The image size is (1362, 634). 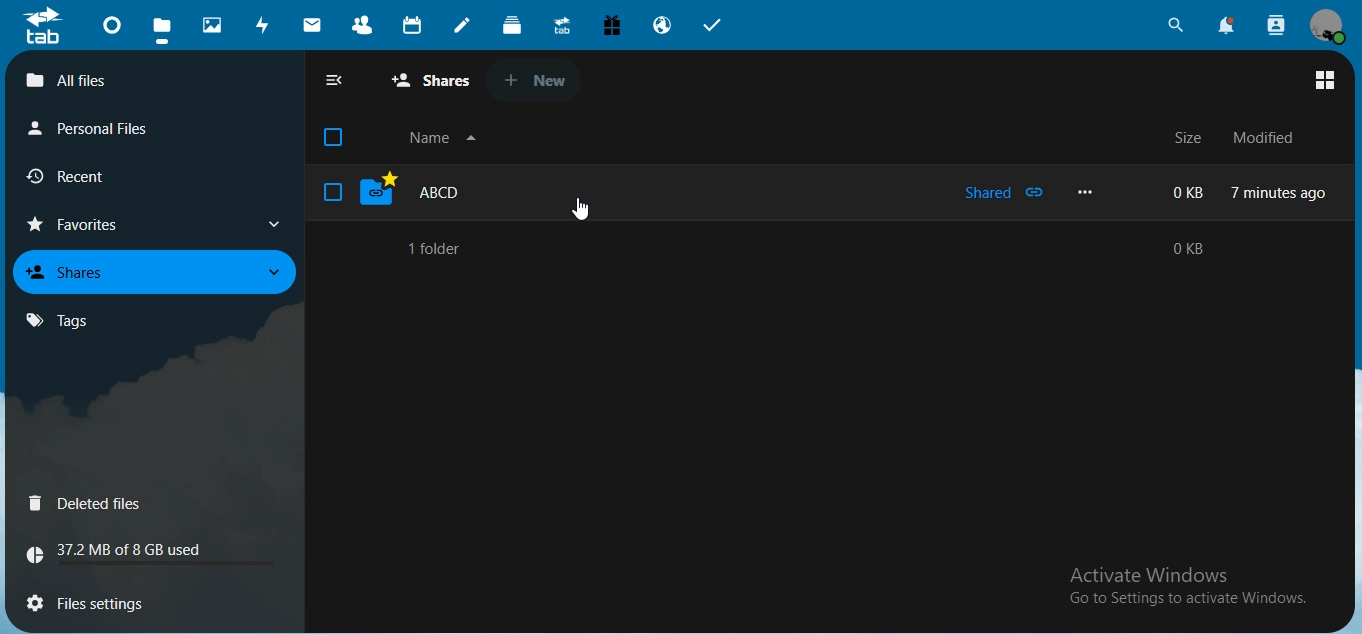 I want to click on photos, so click(x=213, y=23).